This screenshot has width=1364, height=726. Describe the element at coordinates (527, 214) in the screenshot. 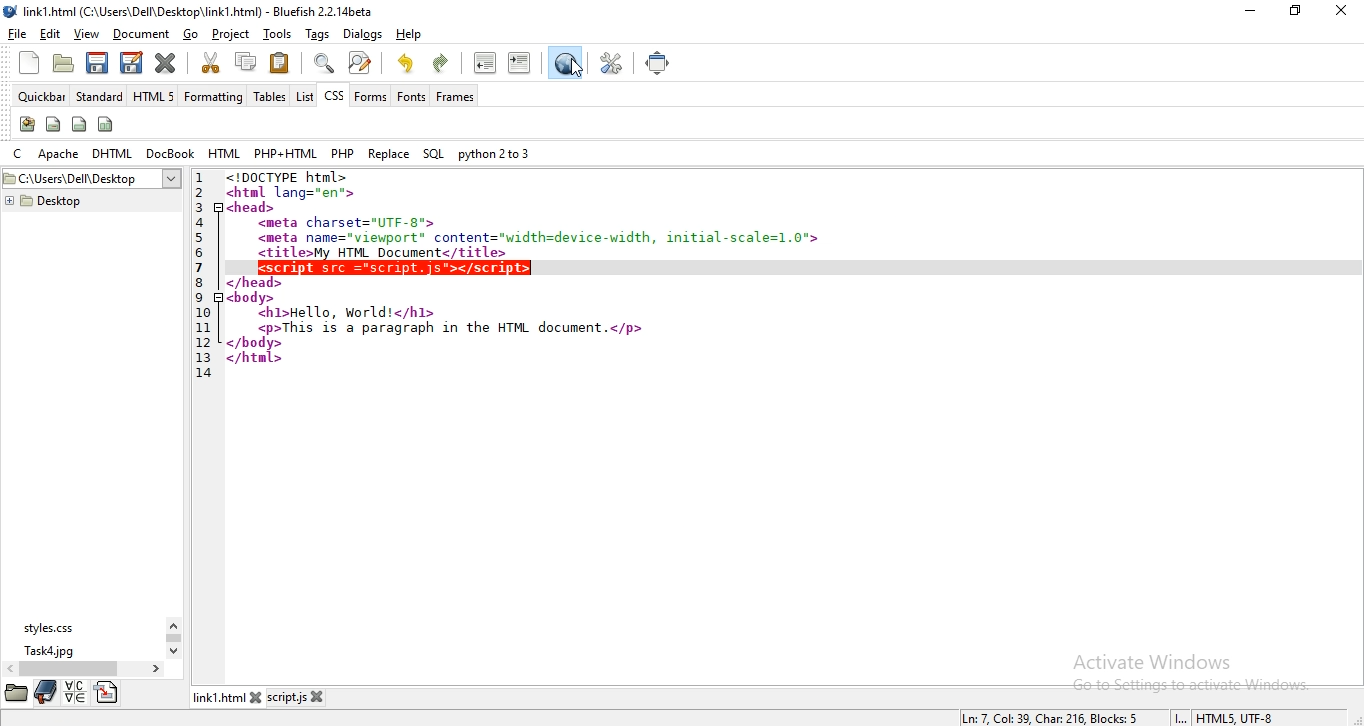

I see `code` at that location.